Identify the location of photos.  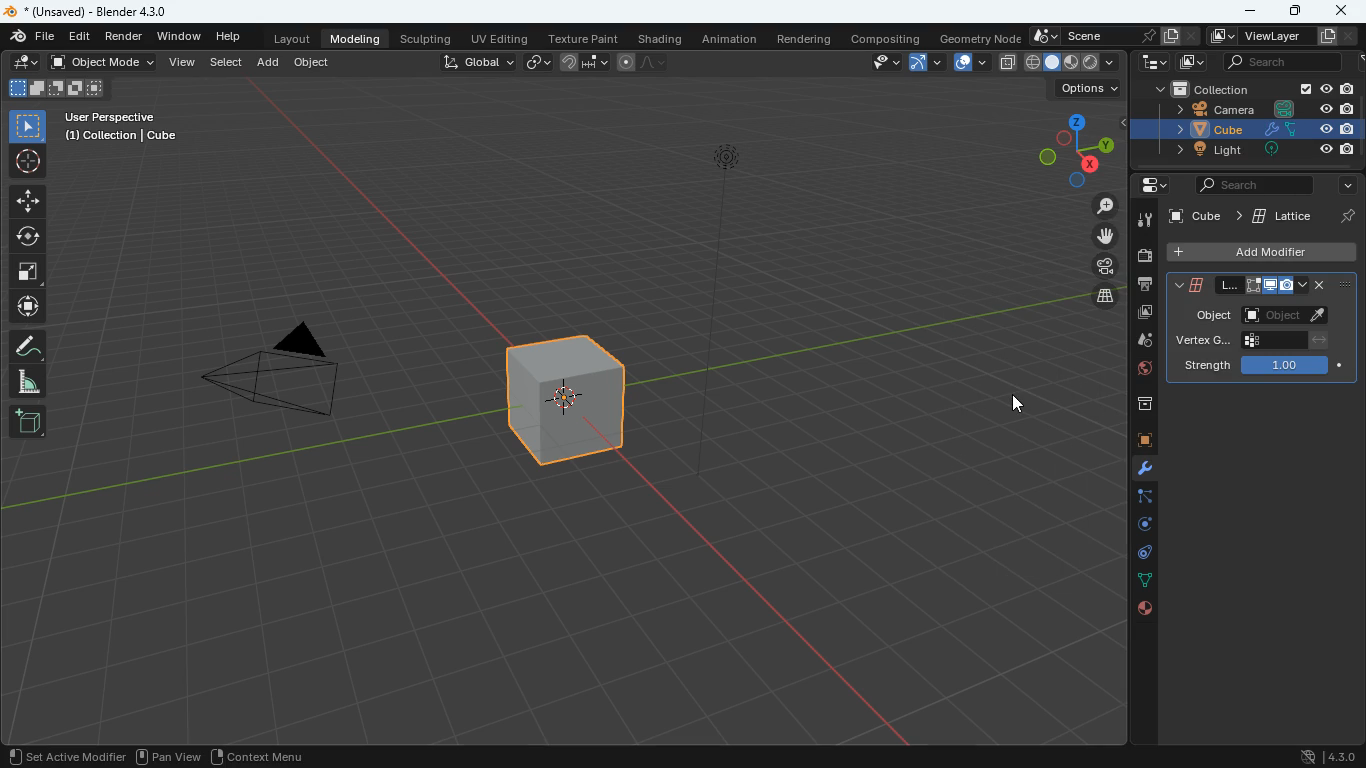
(1142, 314).